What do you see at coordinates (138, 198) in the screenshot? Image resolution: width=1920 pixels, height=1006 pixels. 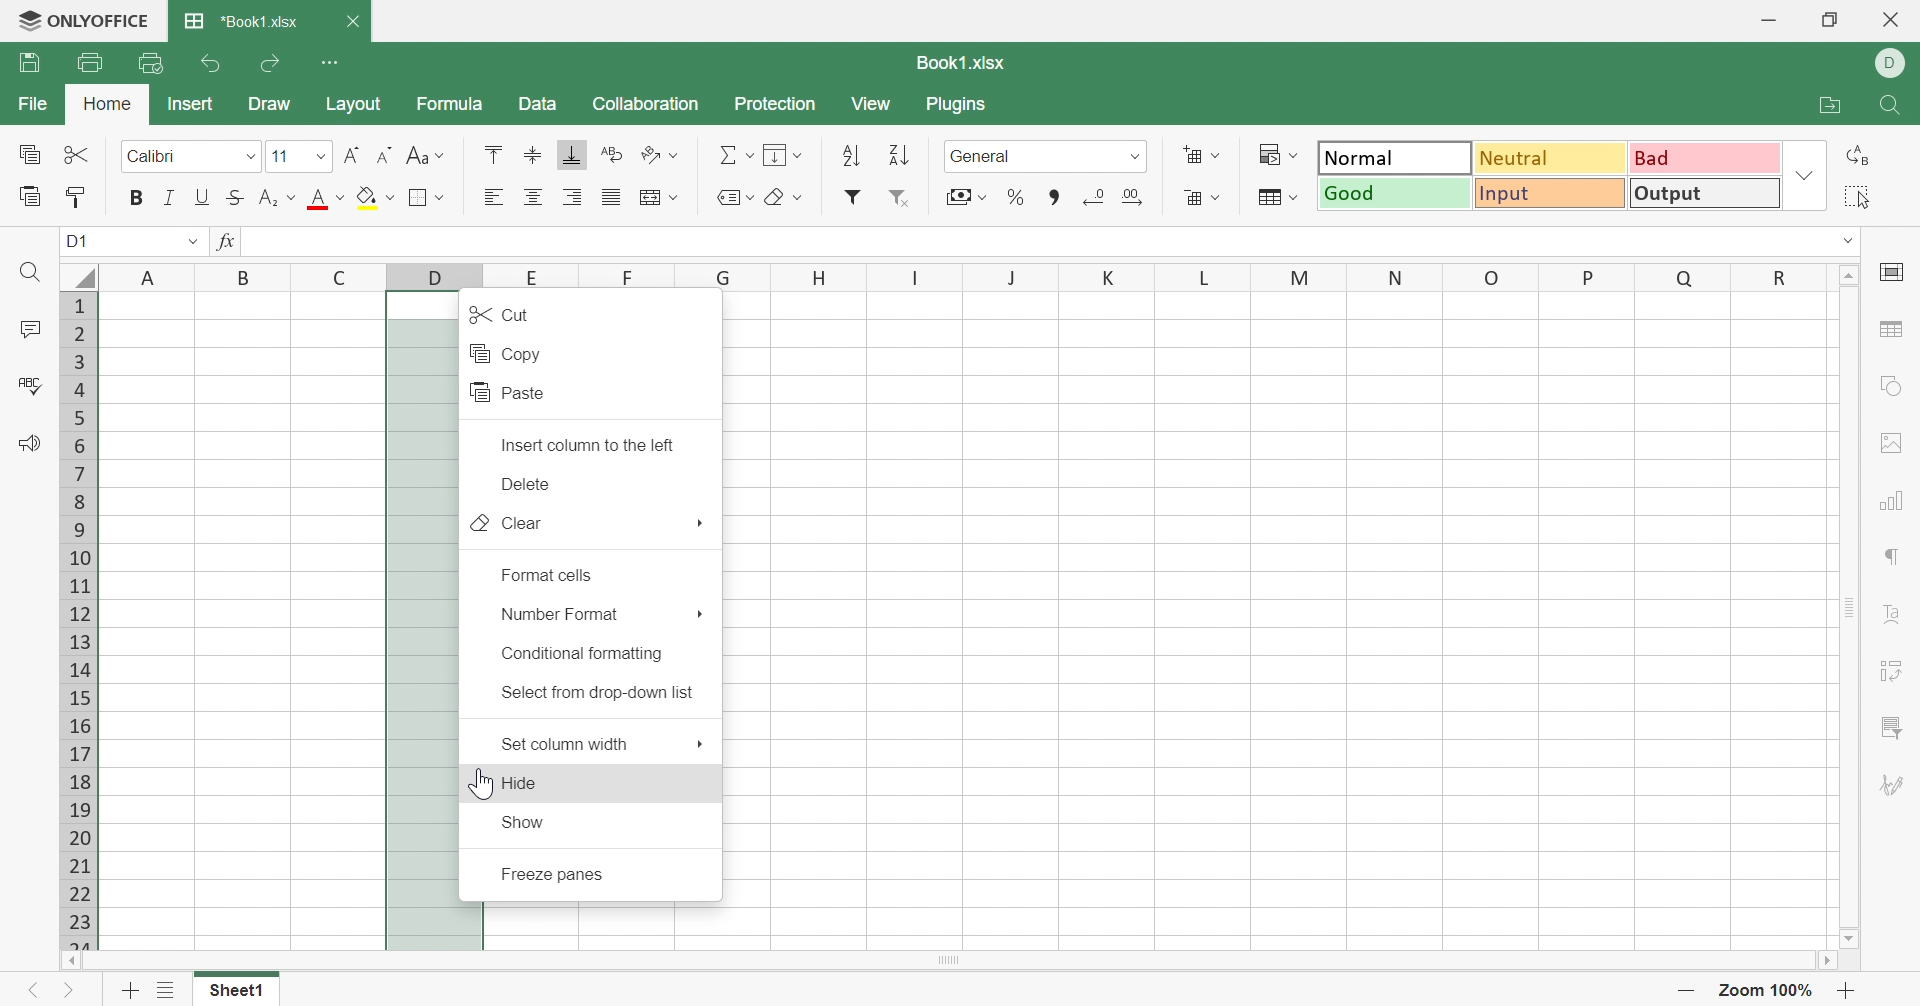 I see `Bold` at bounding box center [138, 198].